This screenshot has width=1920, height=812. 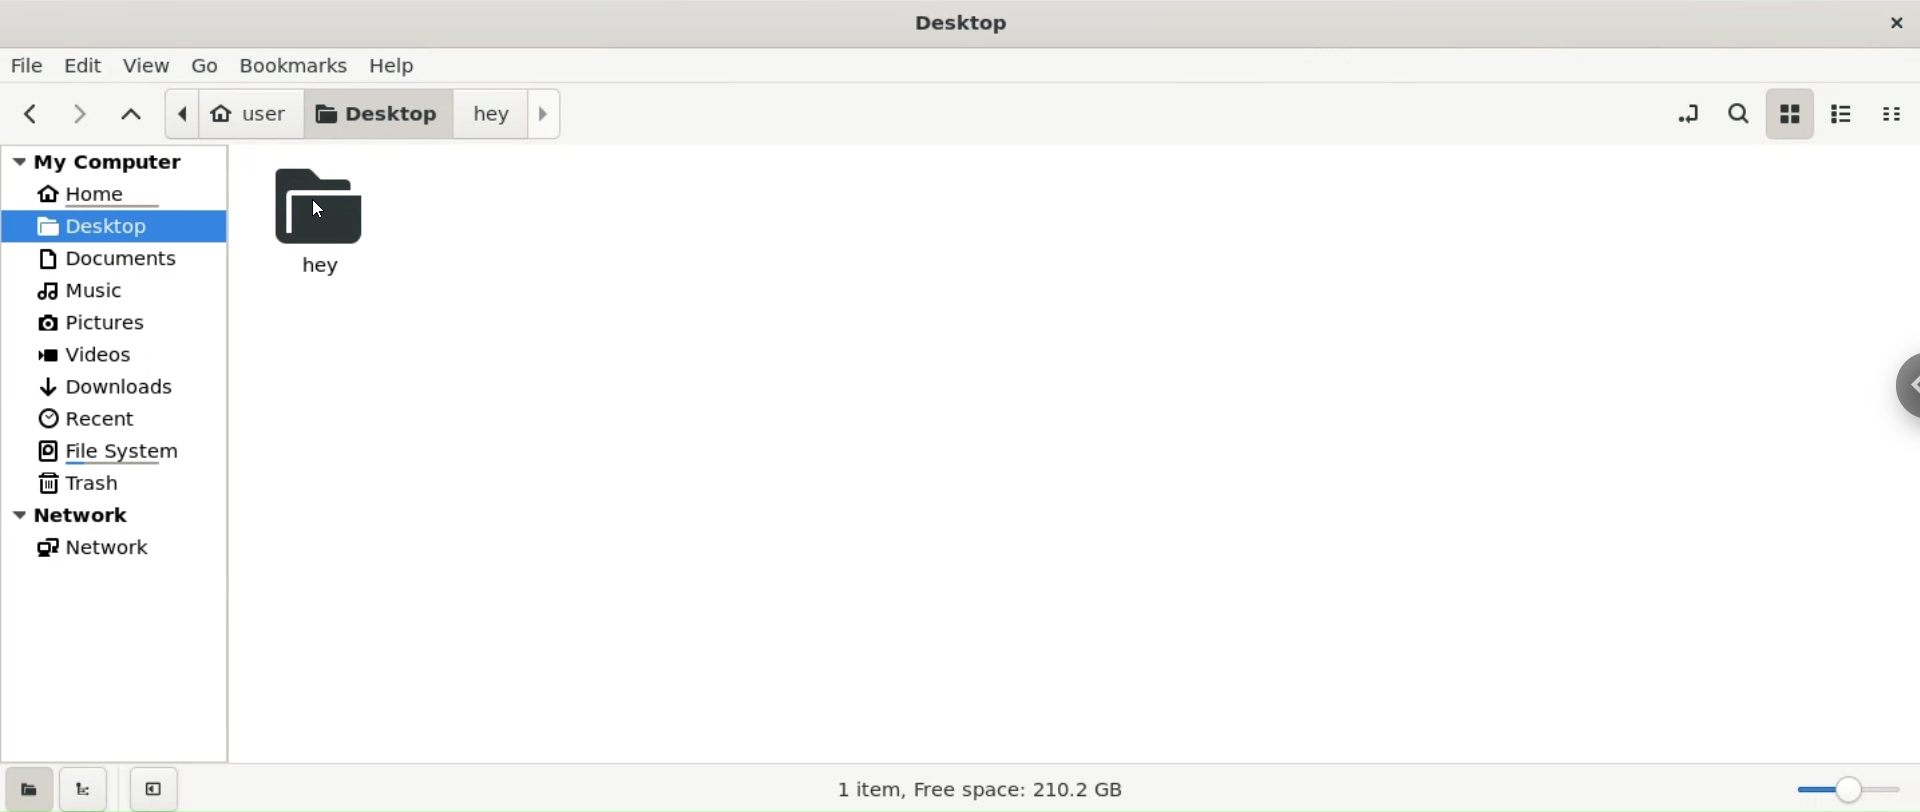 I want to click on my computer, so click(x=115, y=162).